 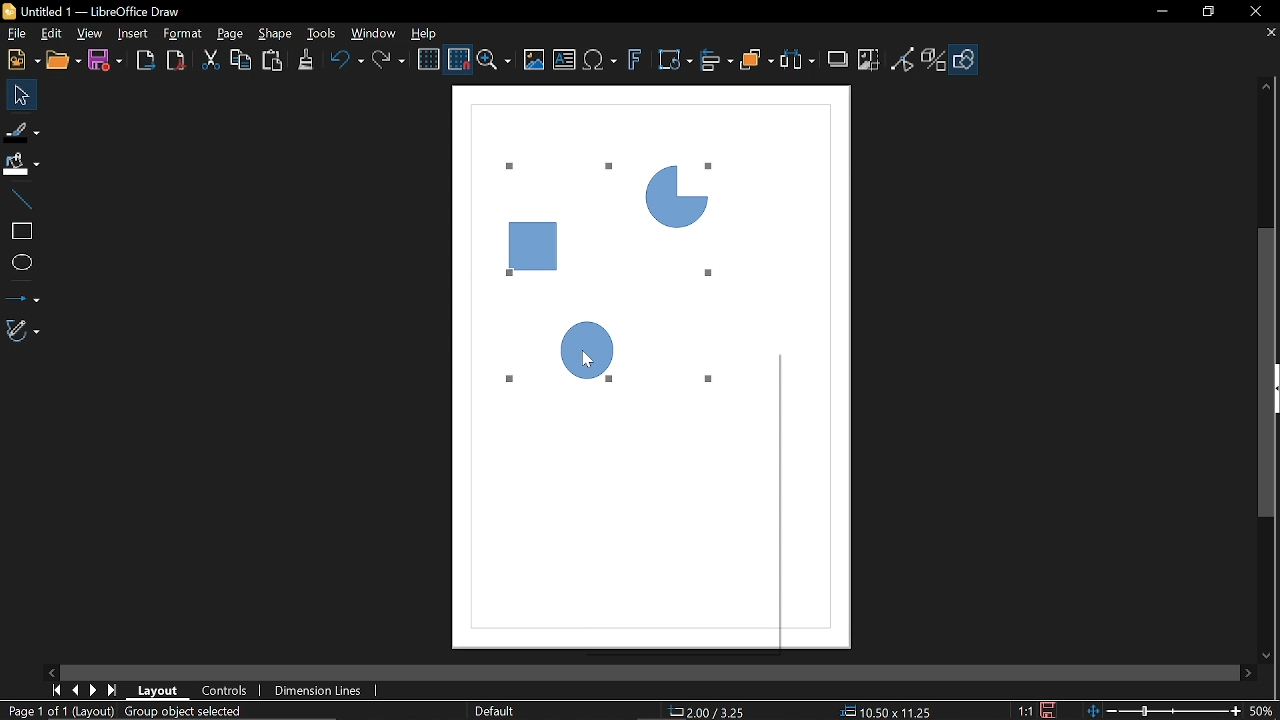 What do you see at coordinates (1166, 710) in the screenshot?
I see `Change zoom` at bounding box center [1166, 710].